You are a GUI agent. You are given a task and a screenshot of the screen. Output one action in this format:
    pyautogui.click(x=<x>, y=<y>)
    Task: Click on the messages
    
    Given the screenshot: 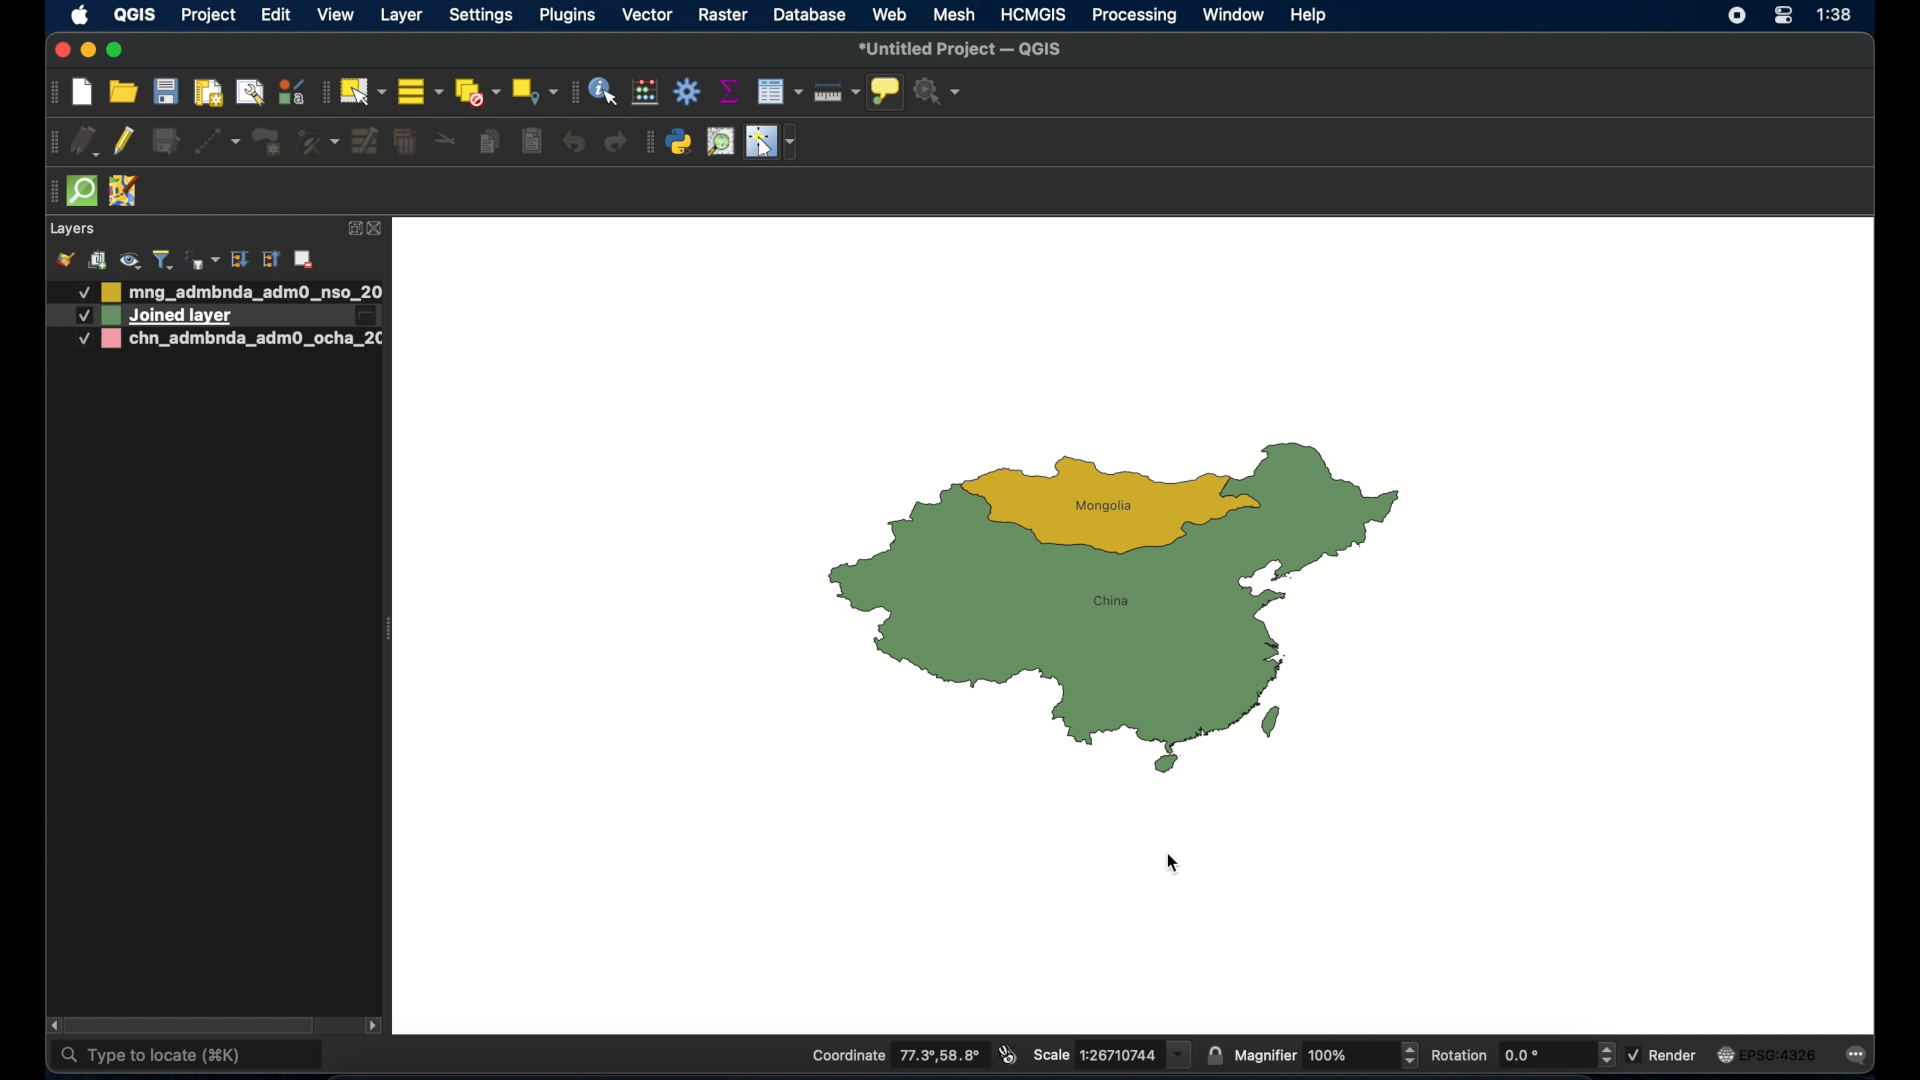 What is the action you would take?
    pyautogui.click(x=1860, y=1056)
    